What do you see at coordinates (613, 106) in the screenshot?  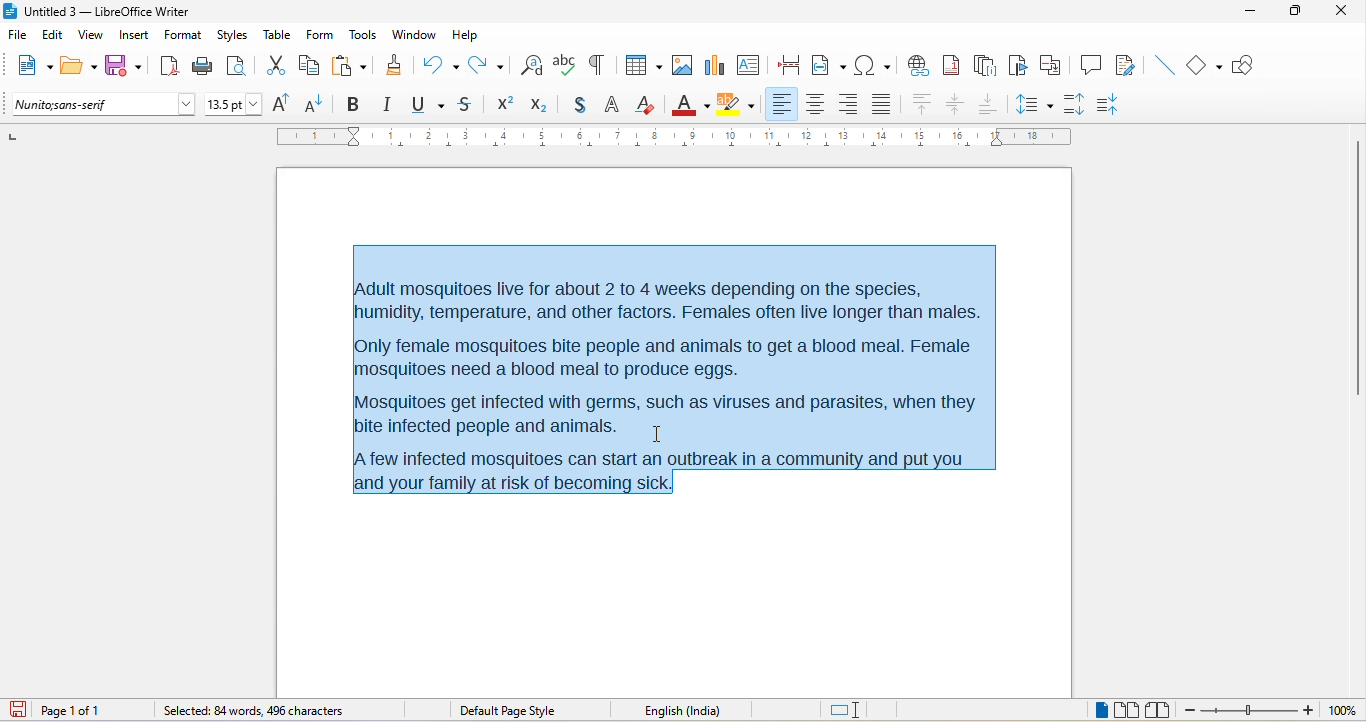 I see `outline font effect` at bounding box center [613, 106].